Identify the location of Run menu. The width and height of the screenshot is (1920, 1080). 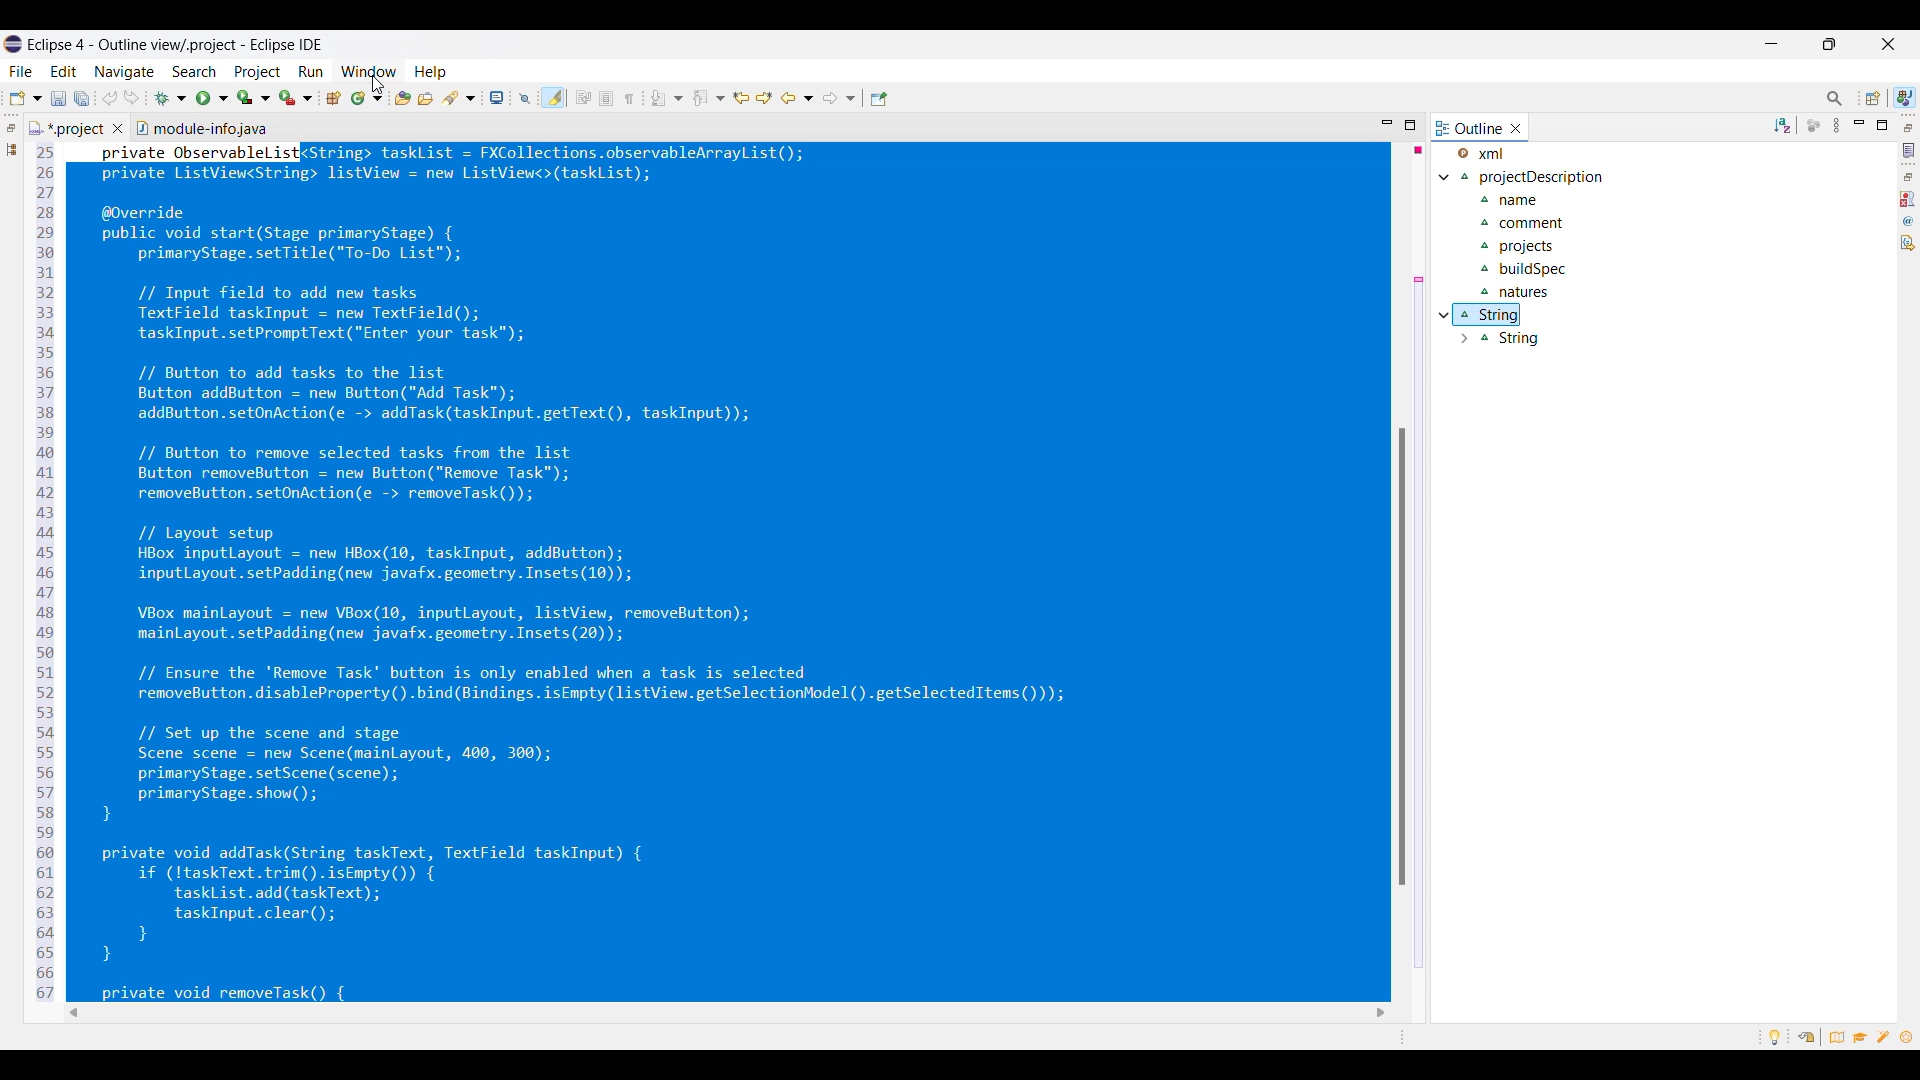
(311, 71).